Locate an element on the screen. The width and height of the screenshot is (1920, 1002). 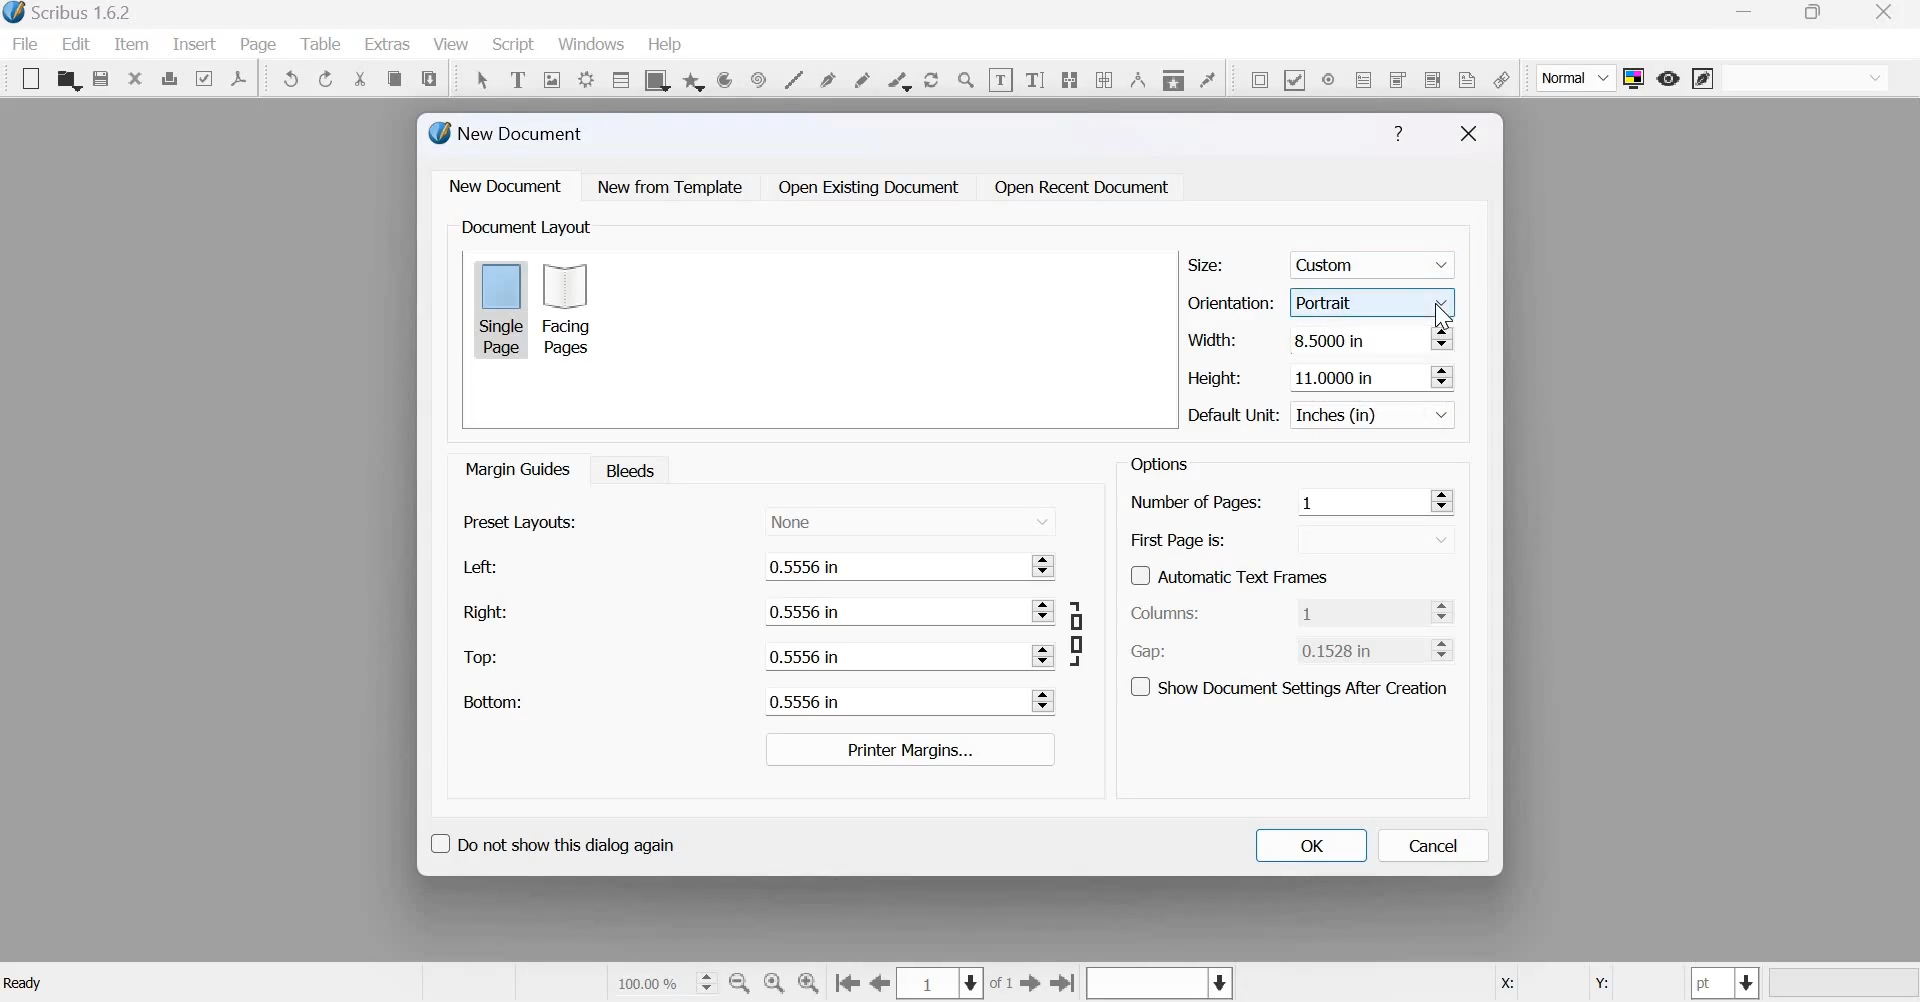
Orientation:  is located at coordinates (1231, 301).